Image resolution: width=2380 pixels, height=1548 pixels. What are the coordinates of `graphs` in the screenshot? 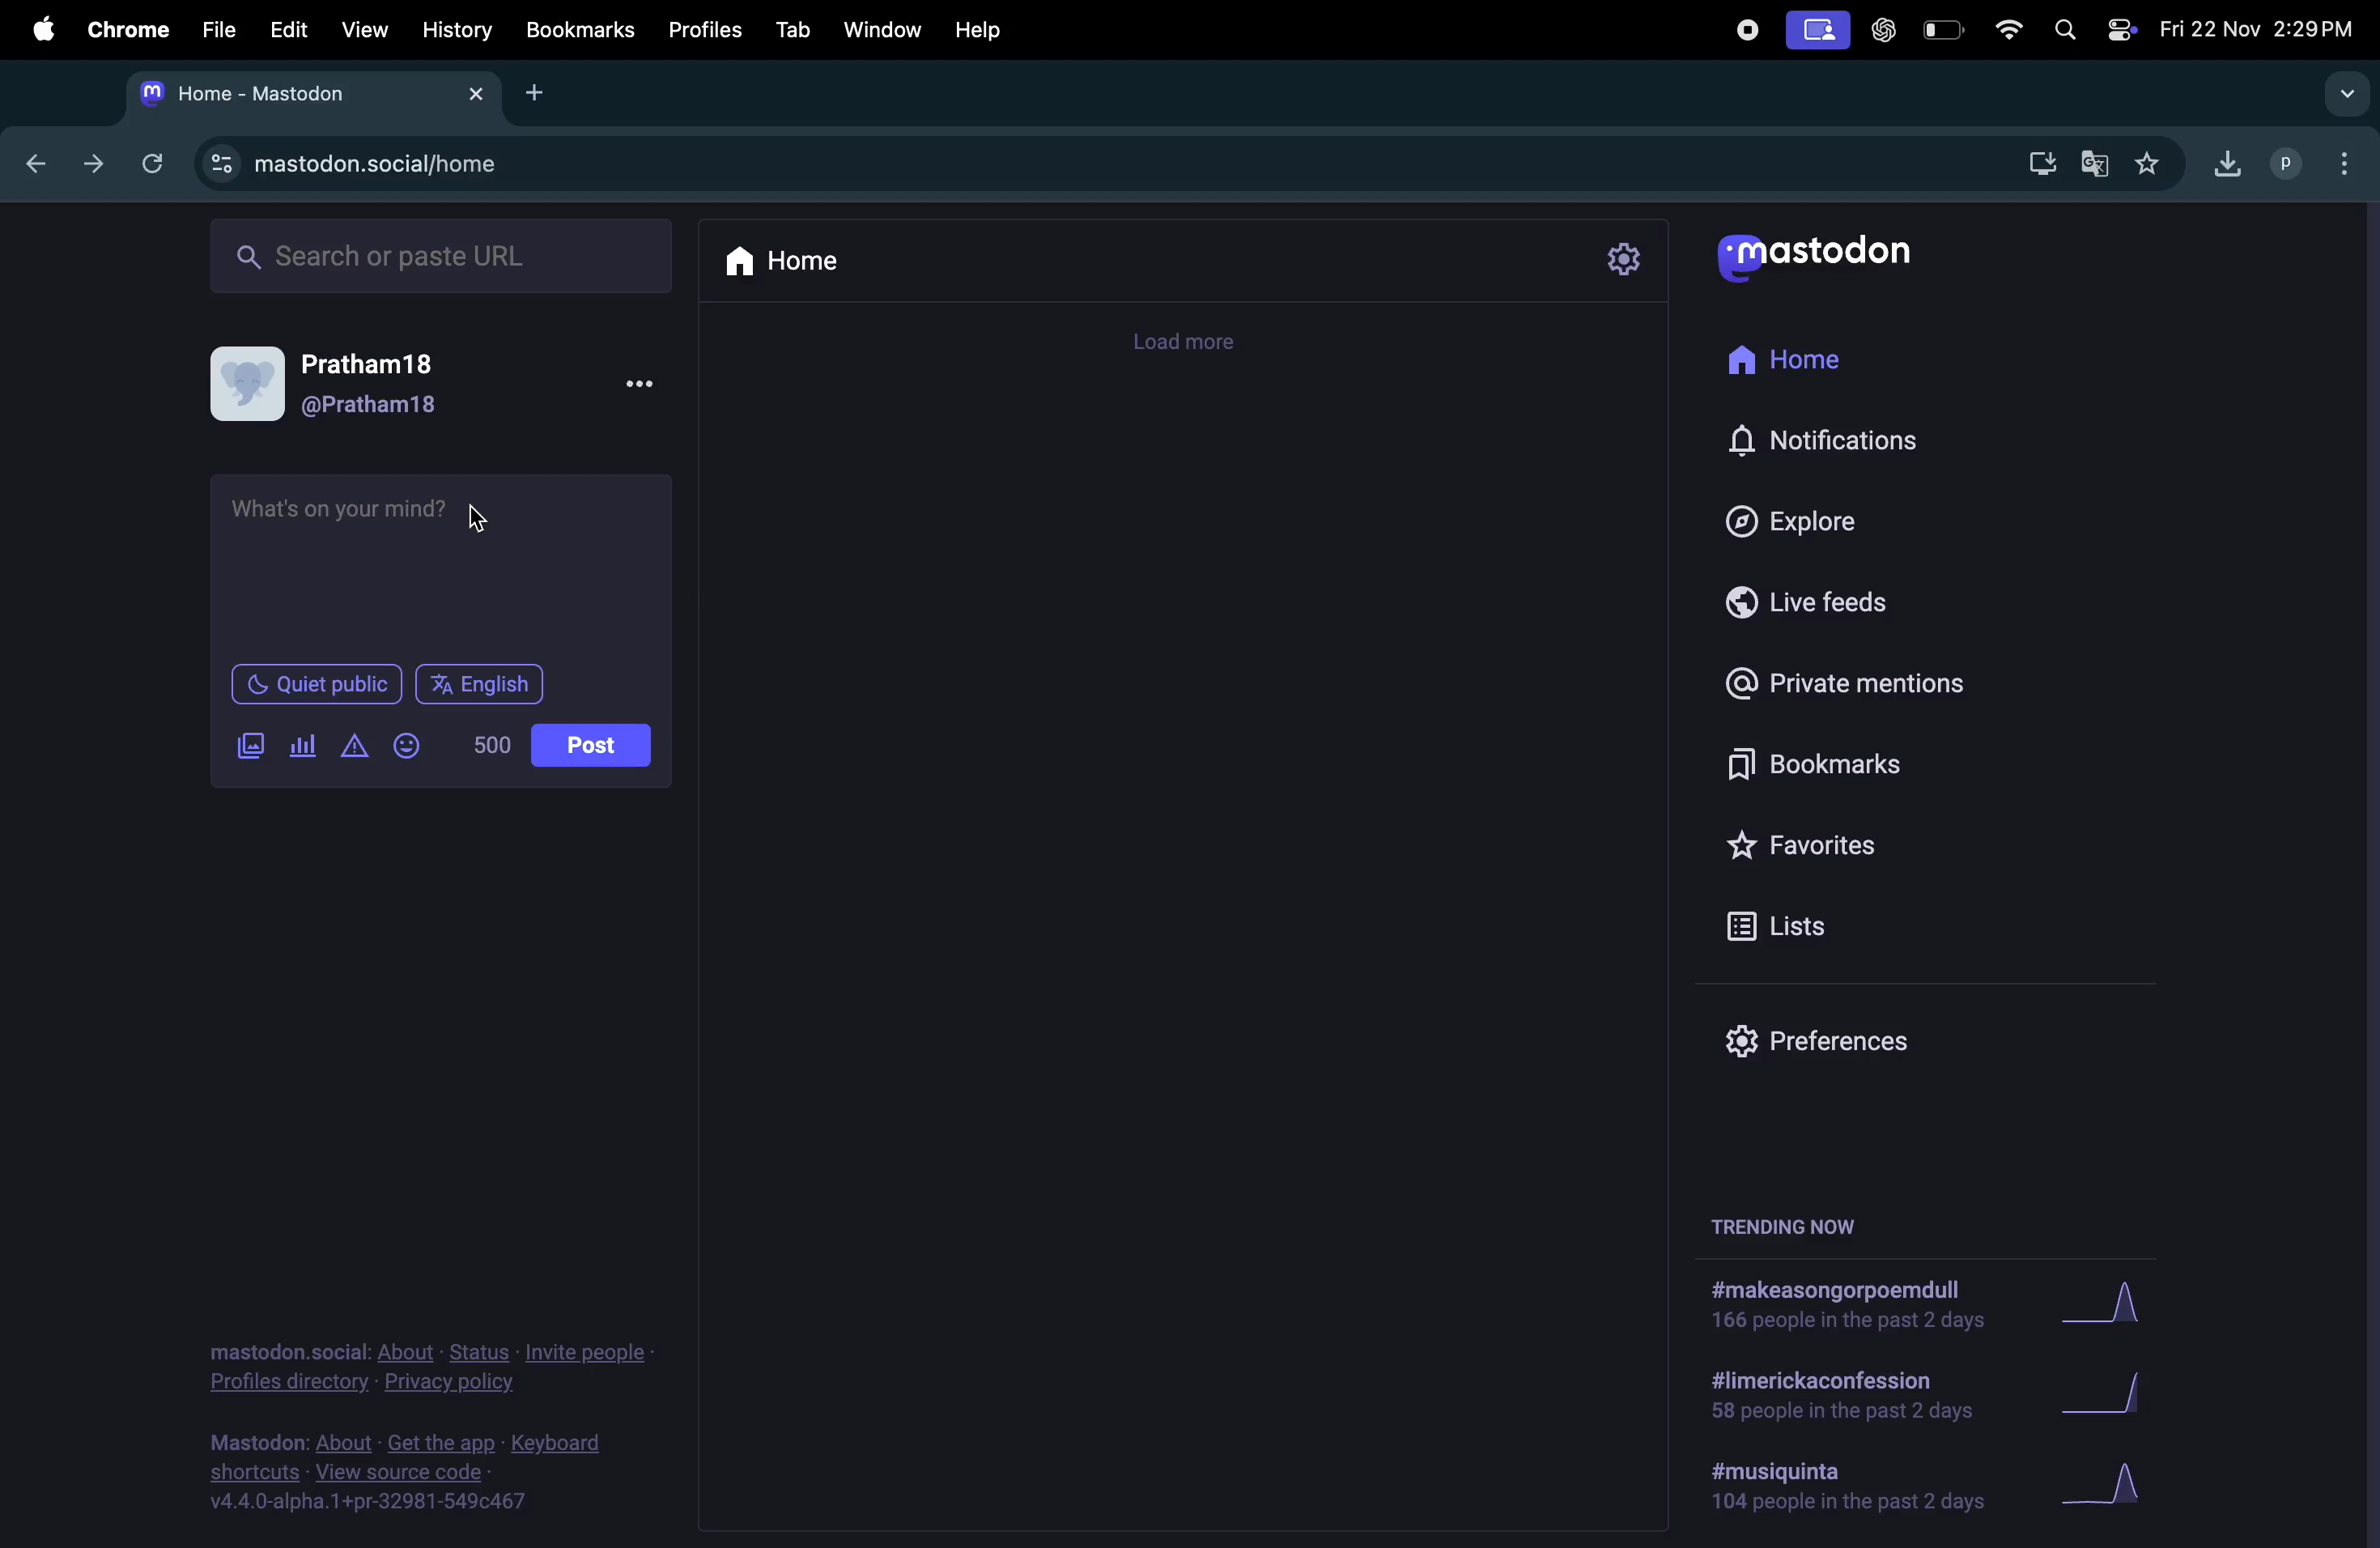 It's located at (2122, 1392).